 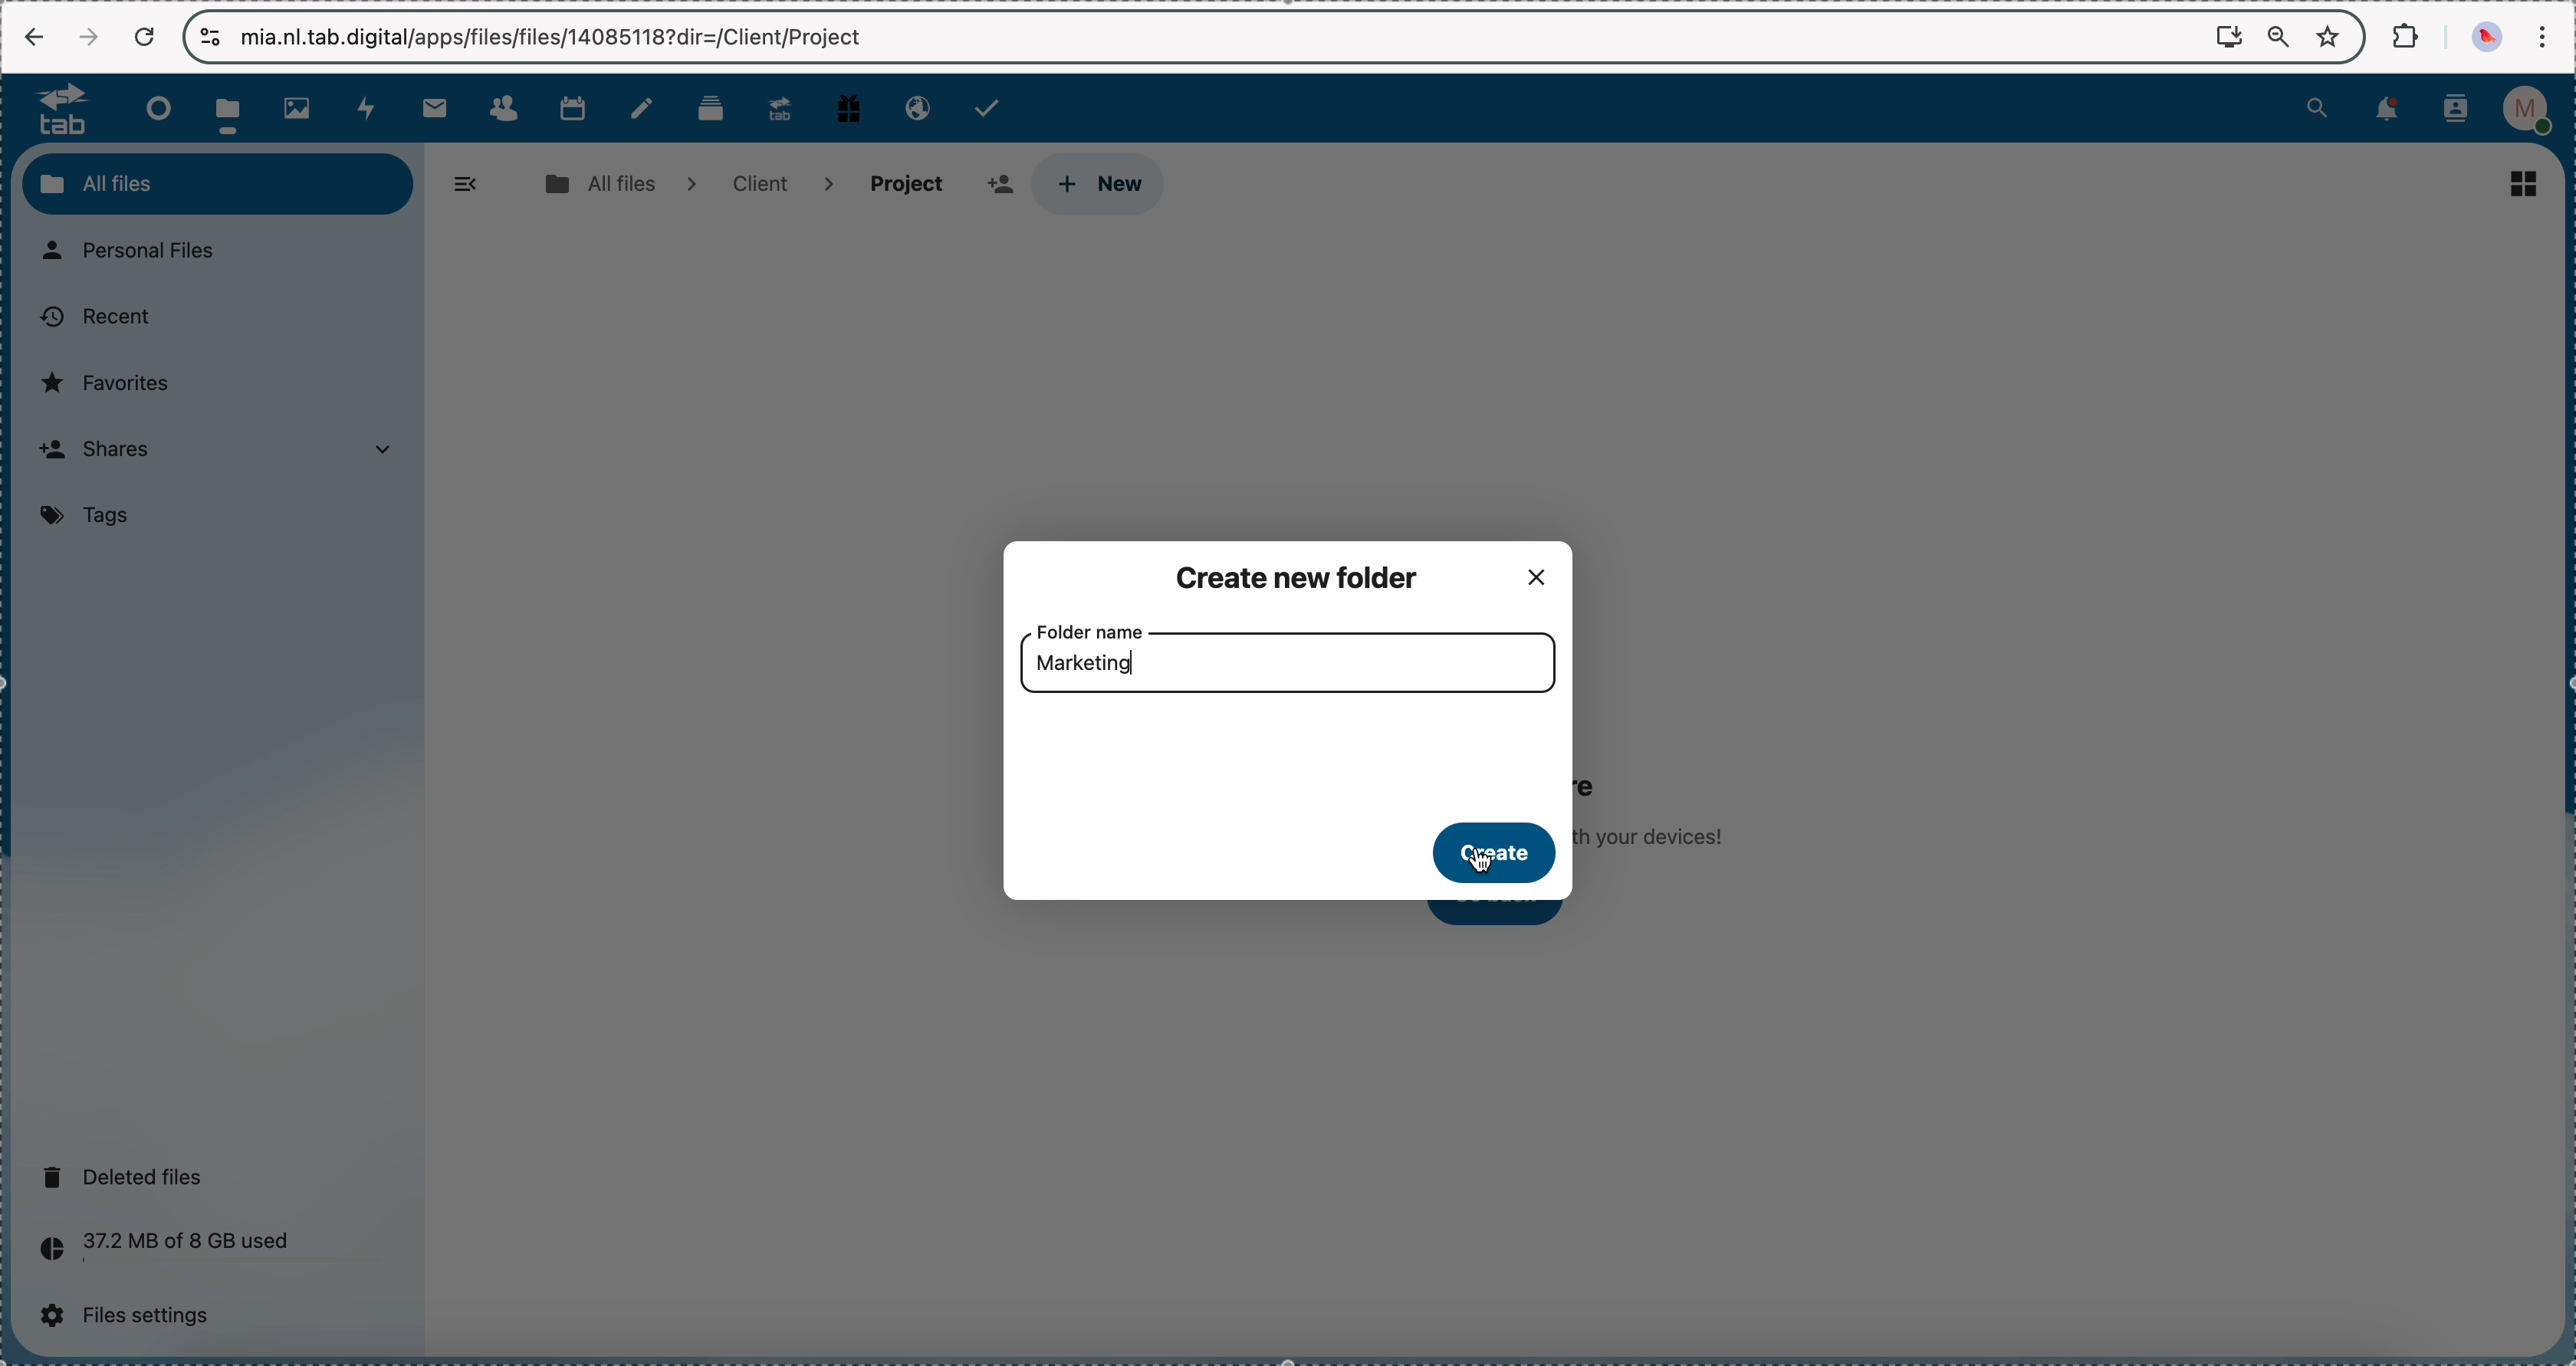 What do you see at coordinates (2523, 182) in the screenshot?
I see `list view` at bounding box center [2523, 182].